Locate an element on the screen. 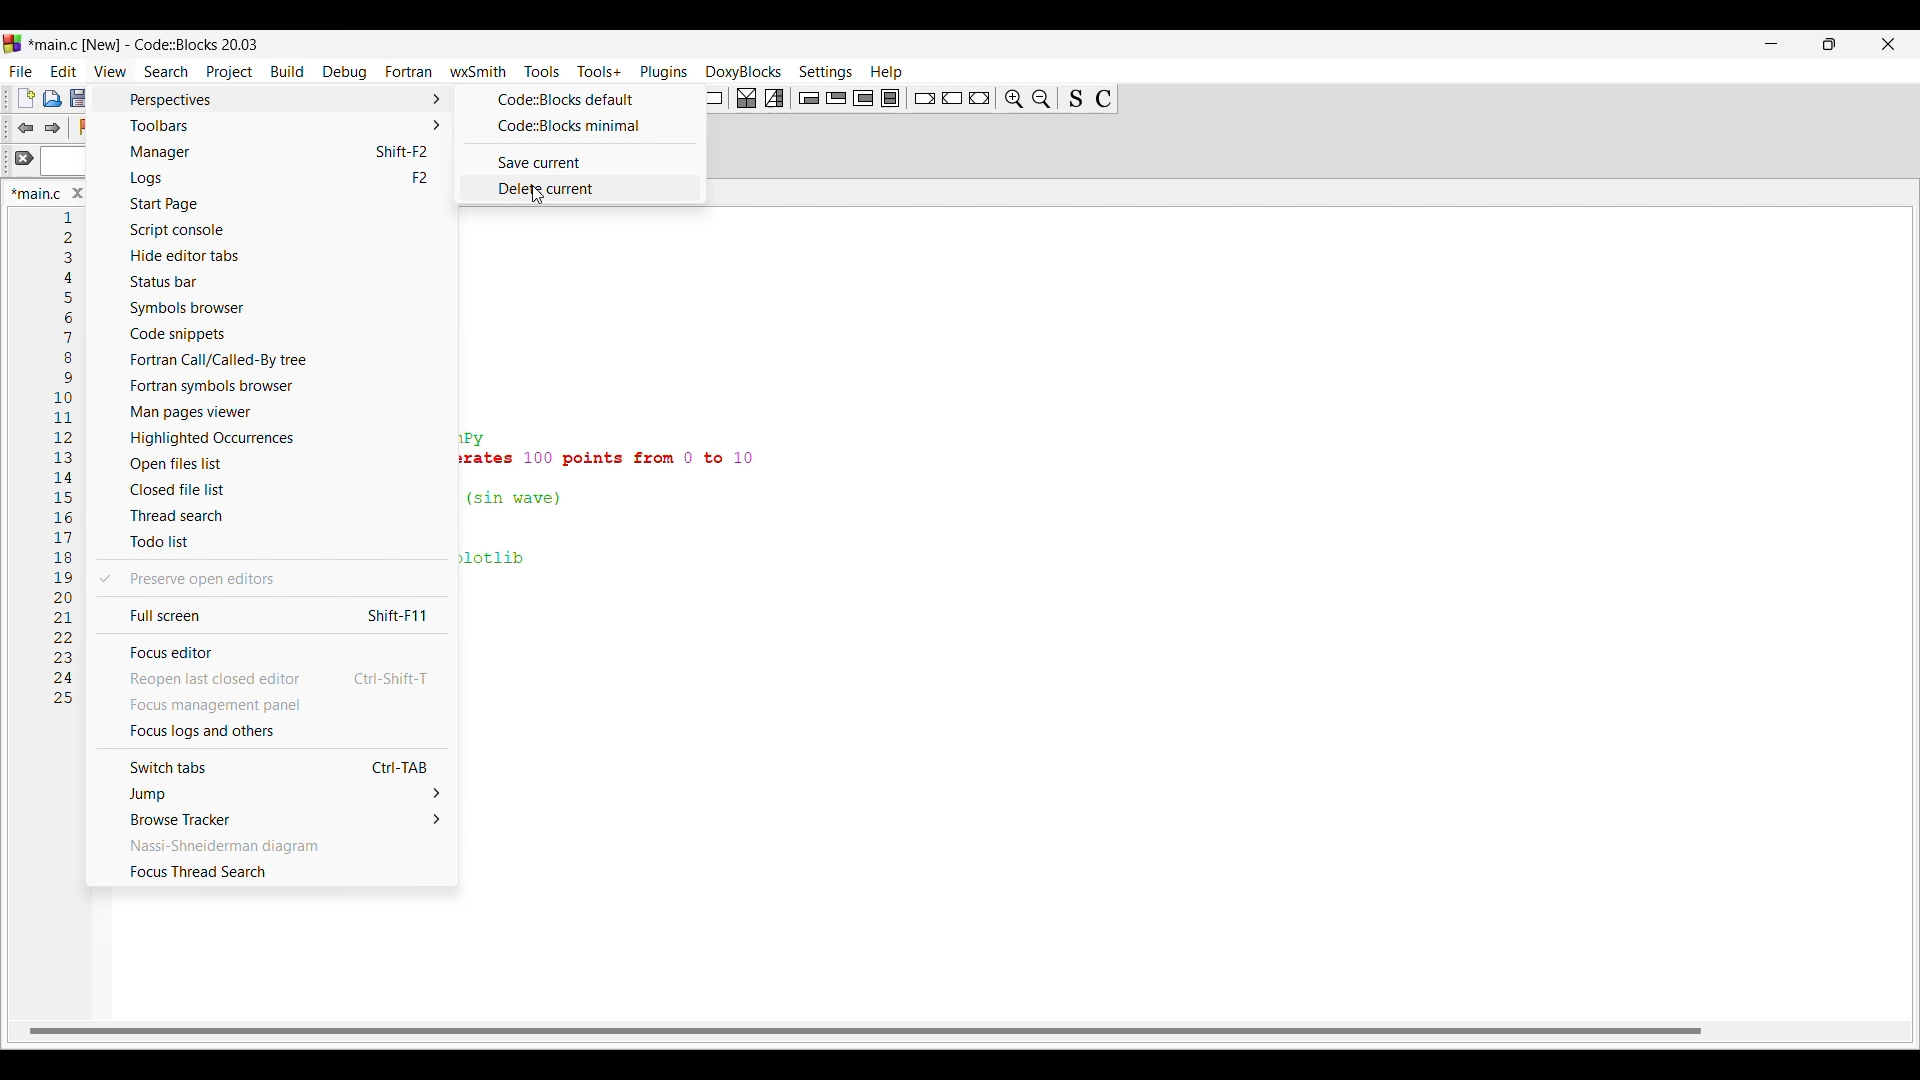  Selection is located at coordinates (774, 98).